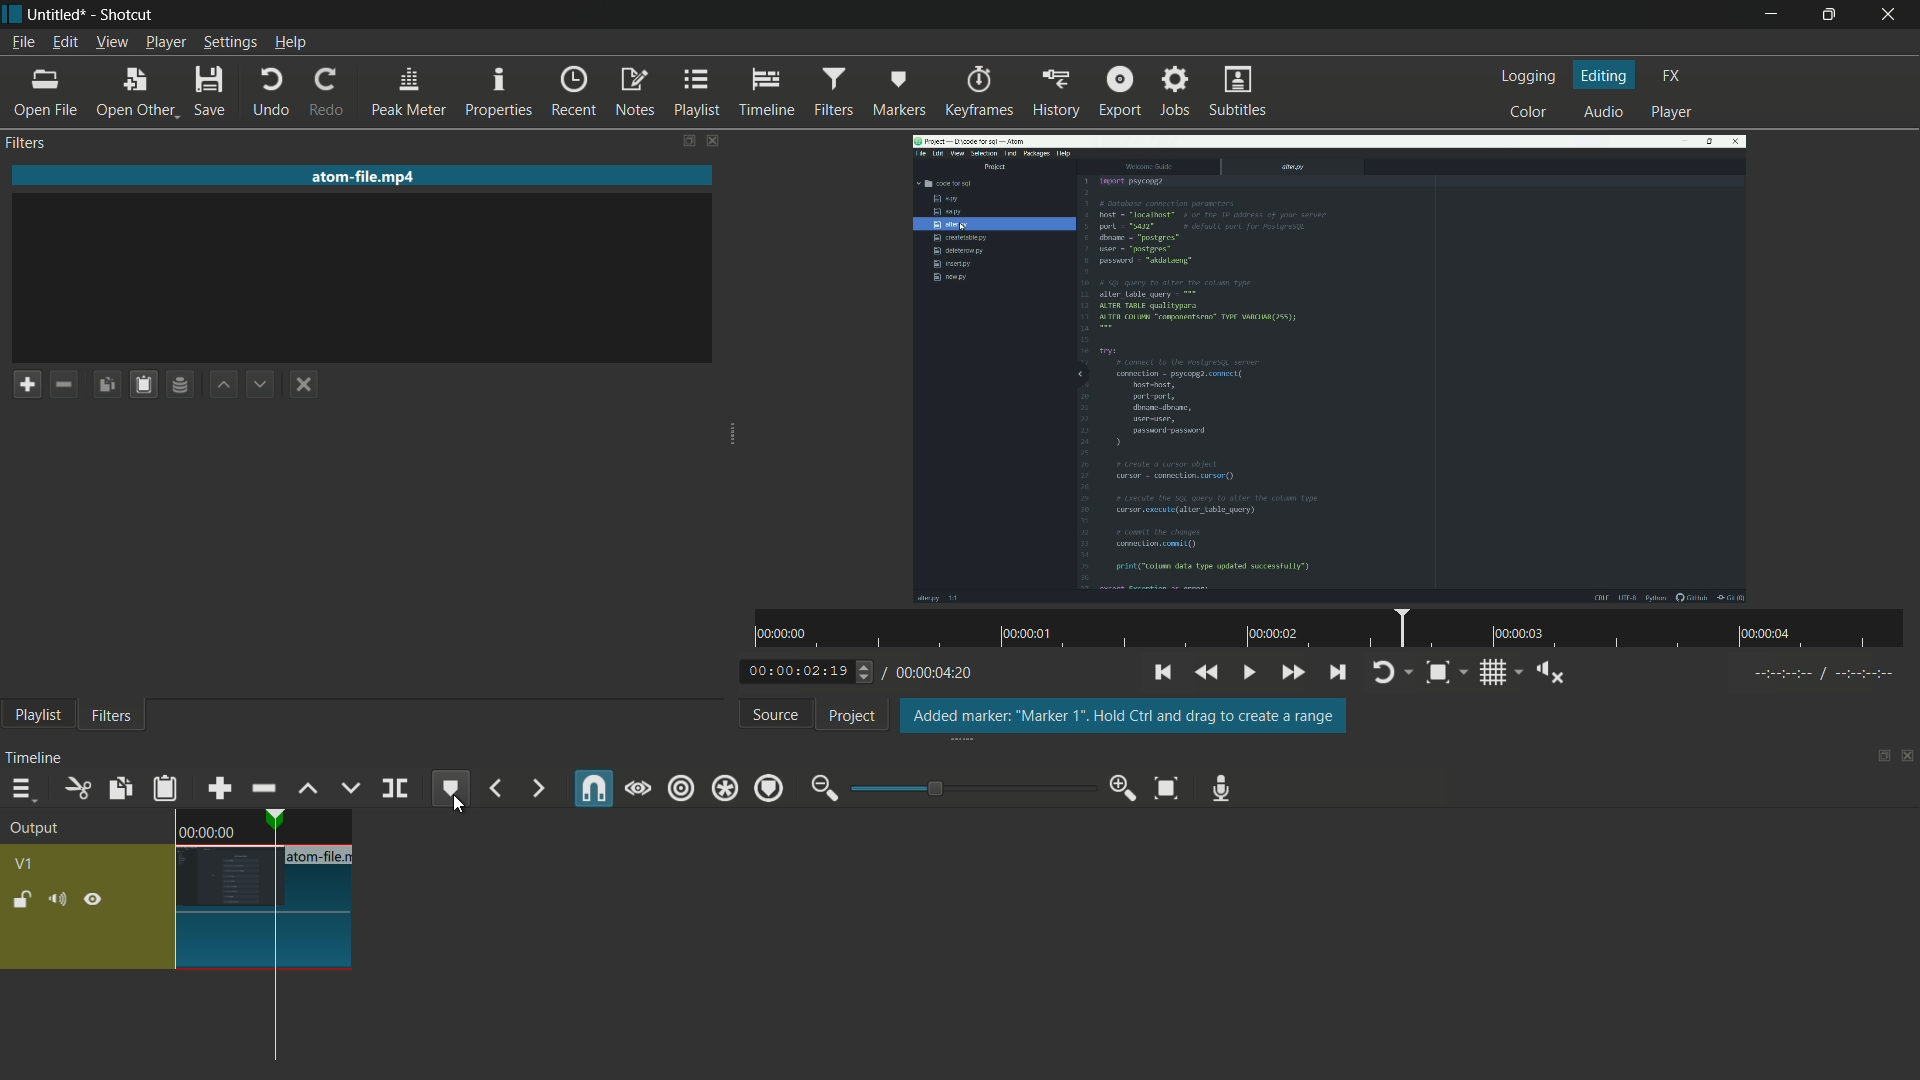 The height and width of the screenshot is (1080, 1920). What do you see at coordinates (63, 384) in the screenshot?
I see `remove filter` at bounding box center [63, 384].